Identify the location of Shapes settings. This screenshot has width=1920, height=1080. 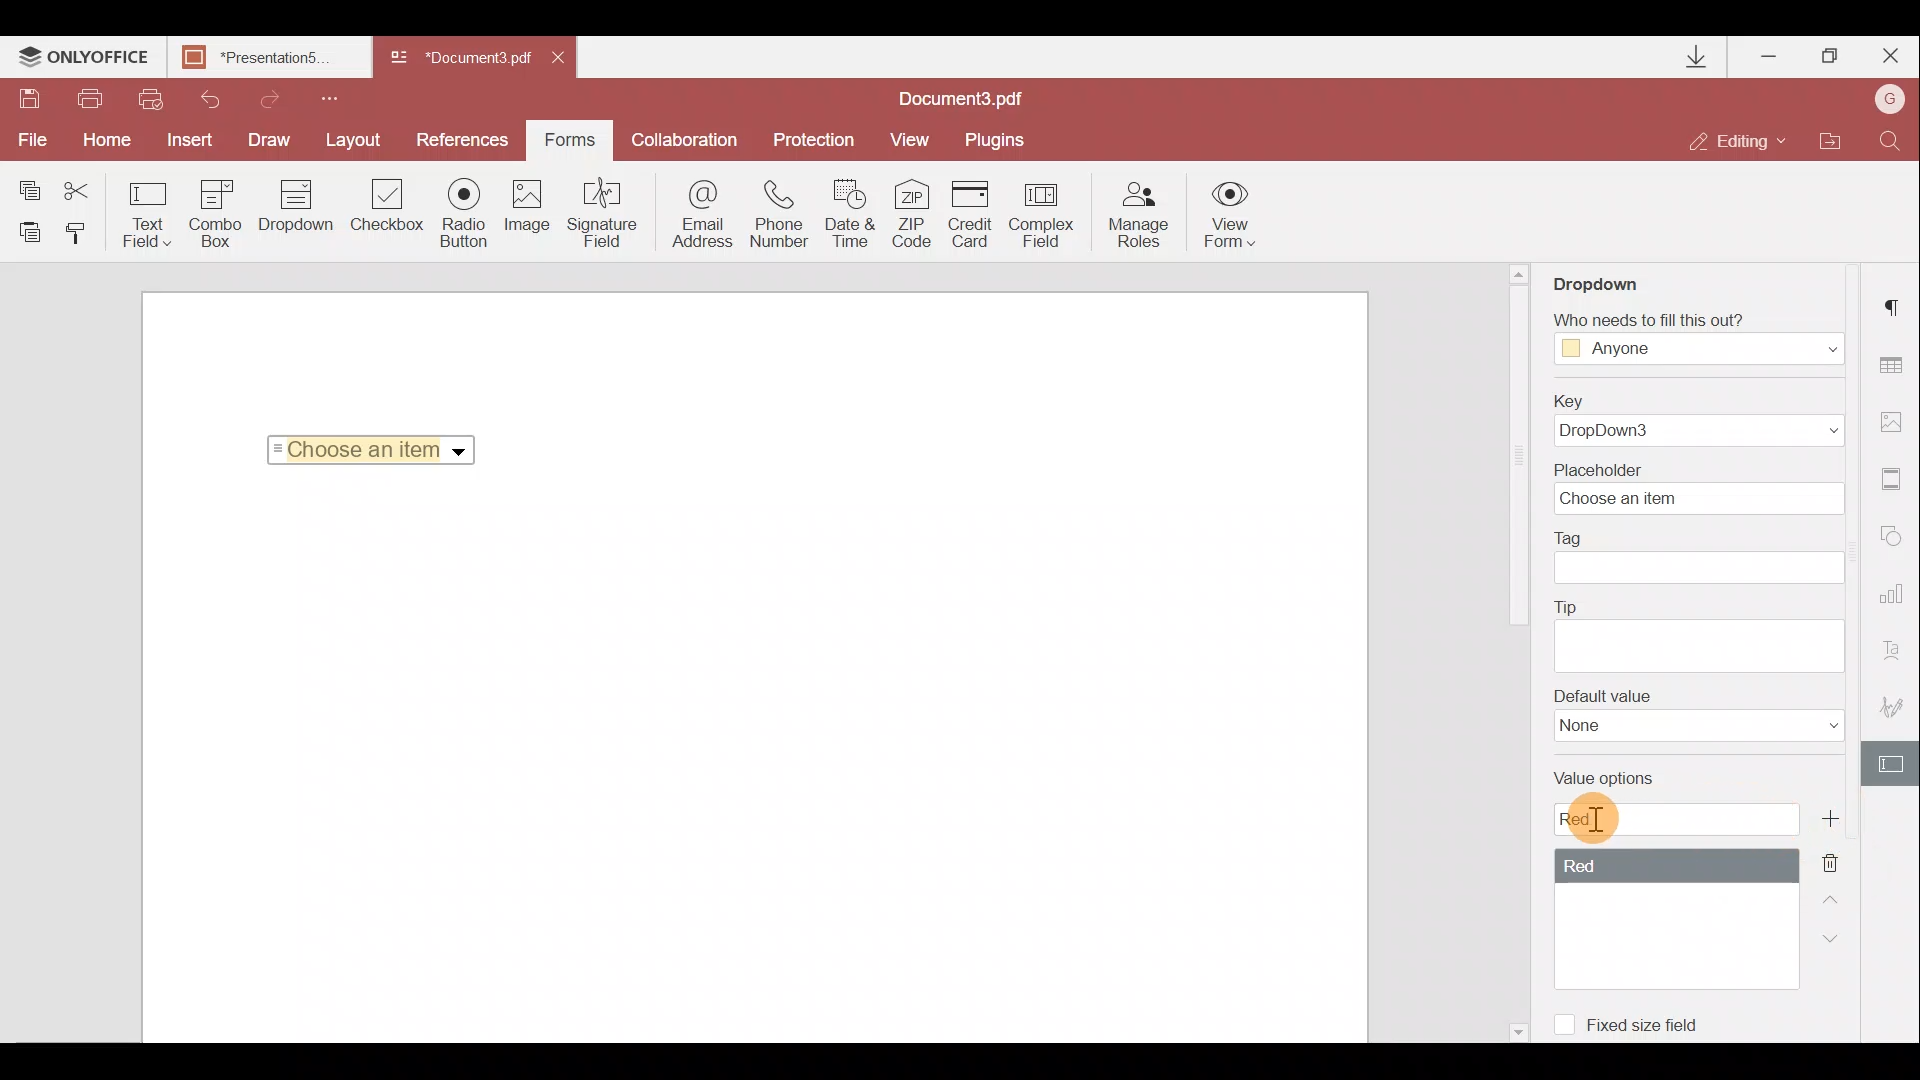
(1897, 538).